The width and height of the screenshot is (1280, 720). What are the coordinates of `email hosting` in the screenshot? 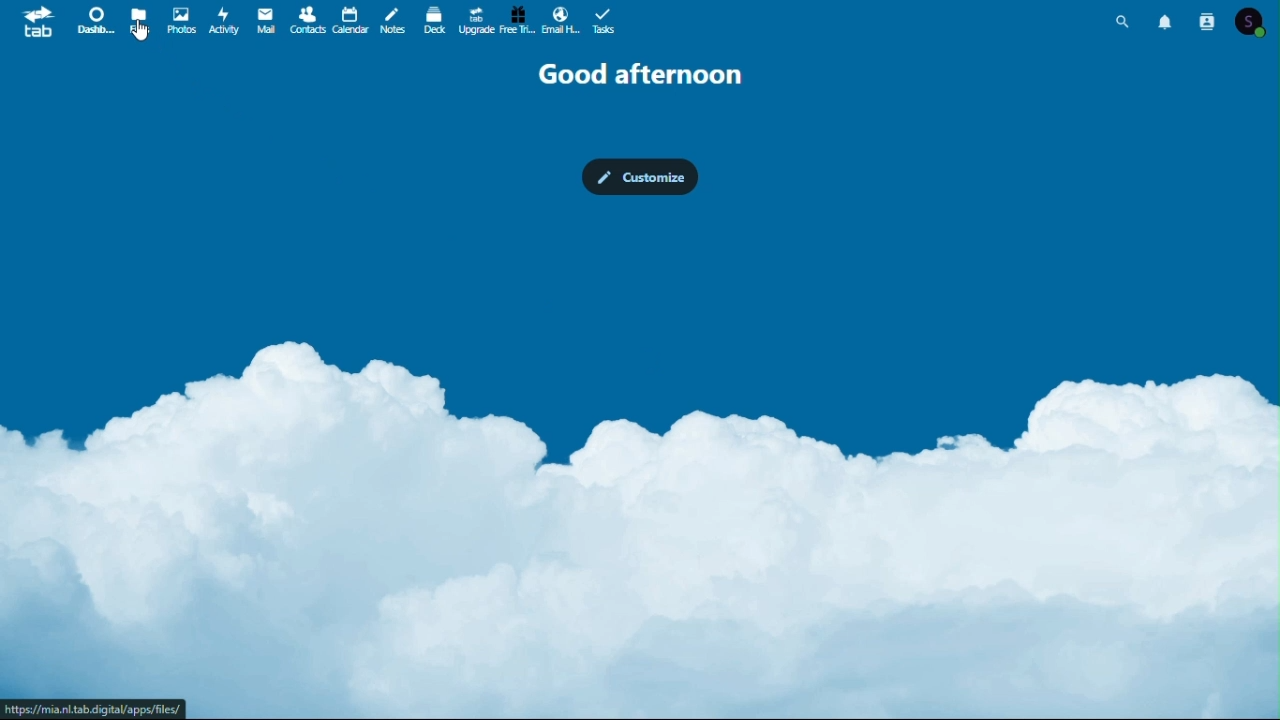 It's located at (561, 20).